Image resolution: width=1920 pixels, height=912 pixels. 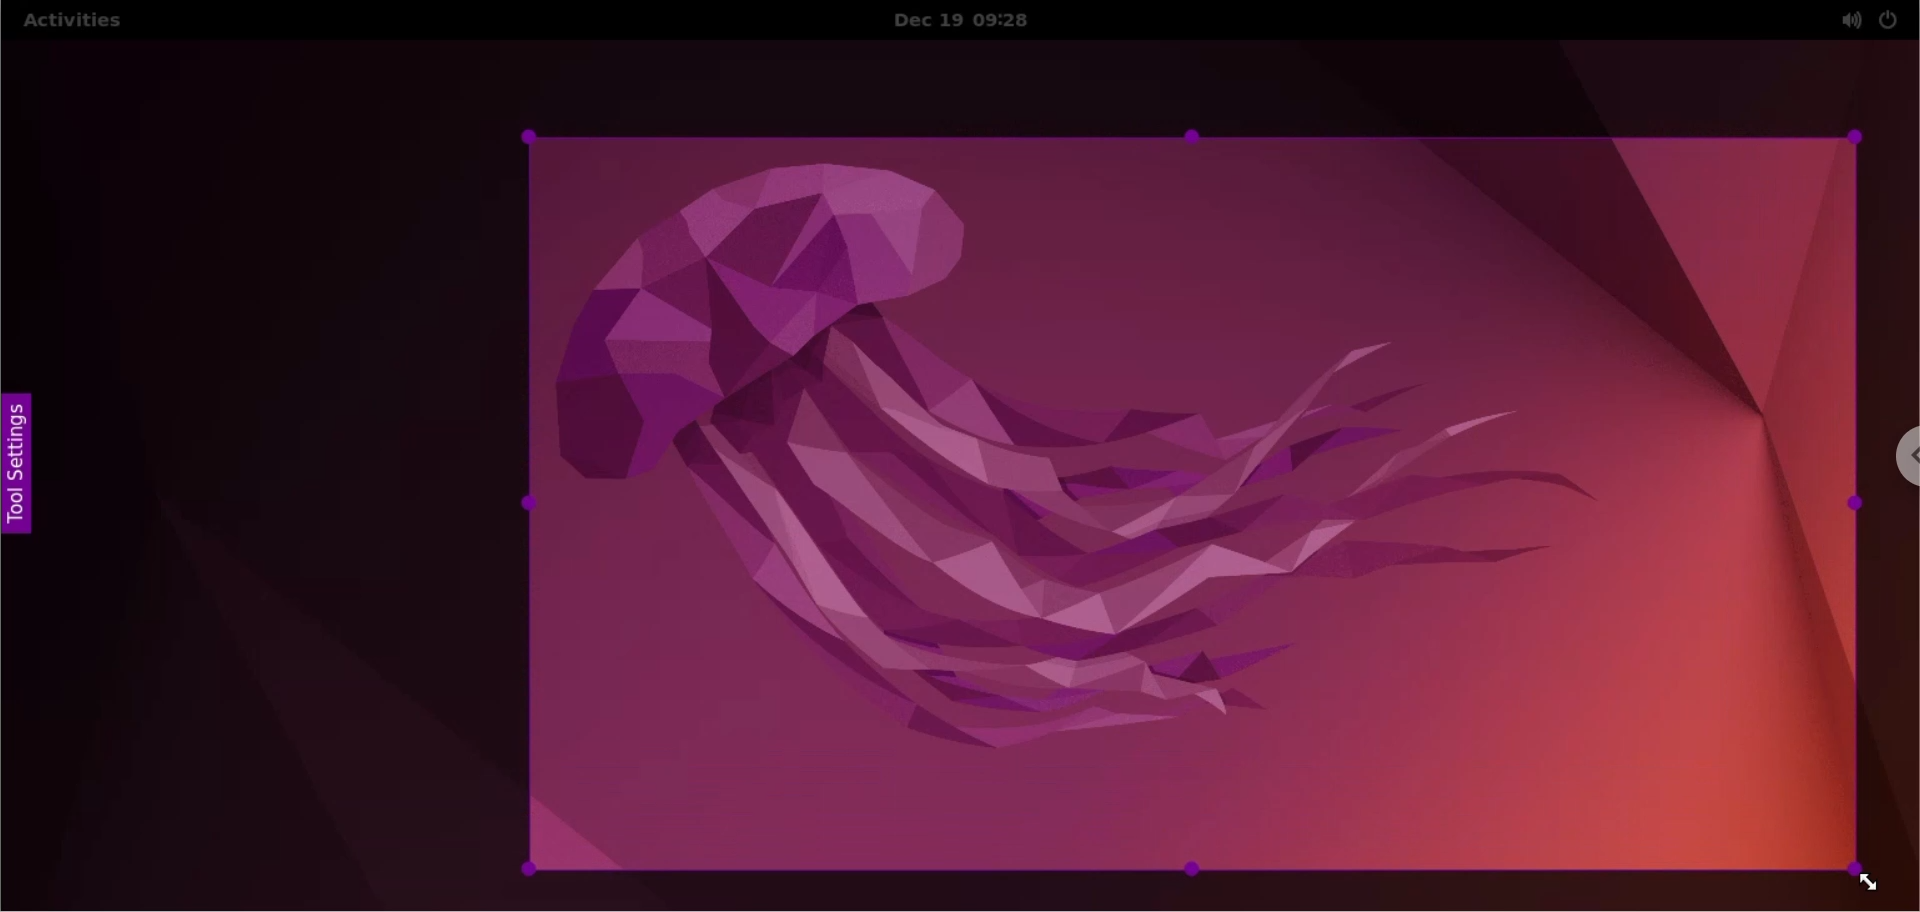 I want to click on cursor, so click(x=1858, y=878).